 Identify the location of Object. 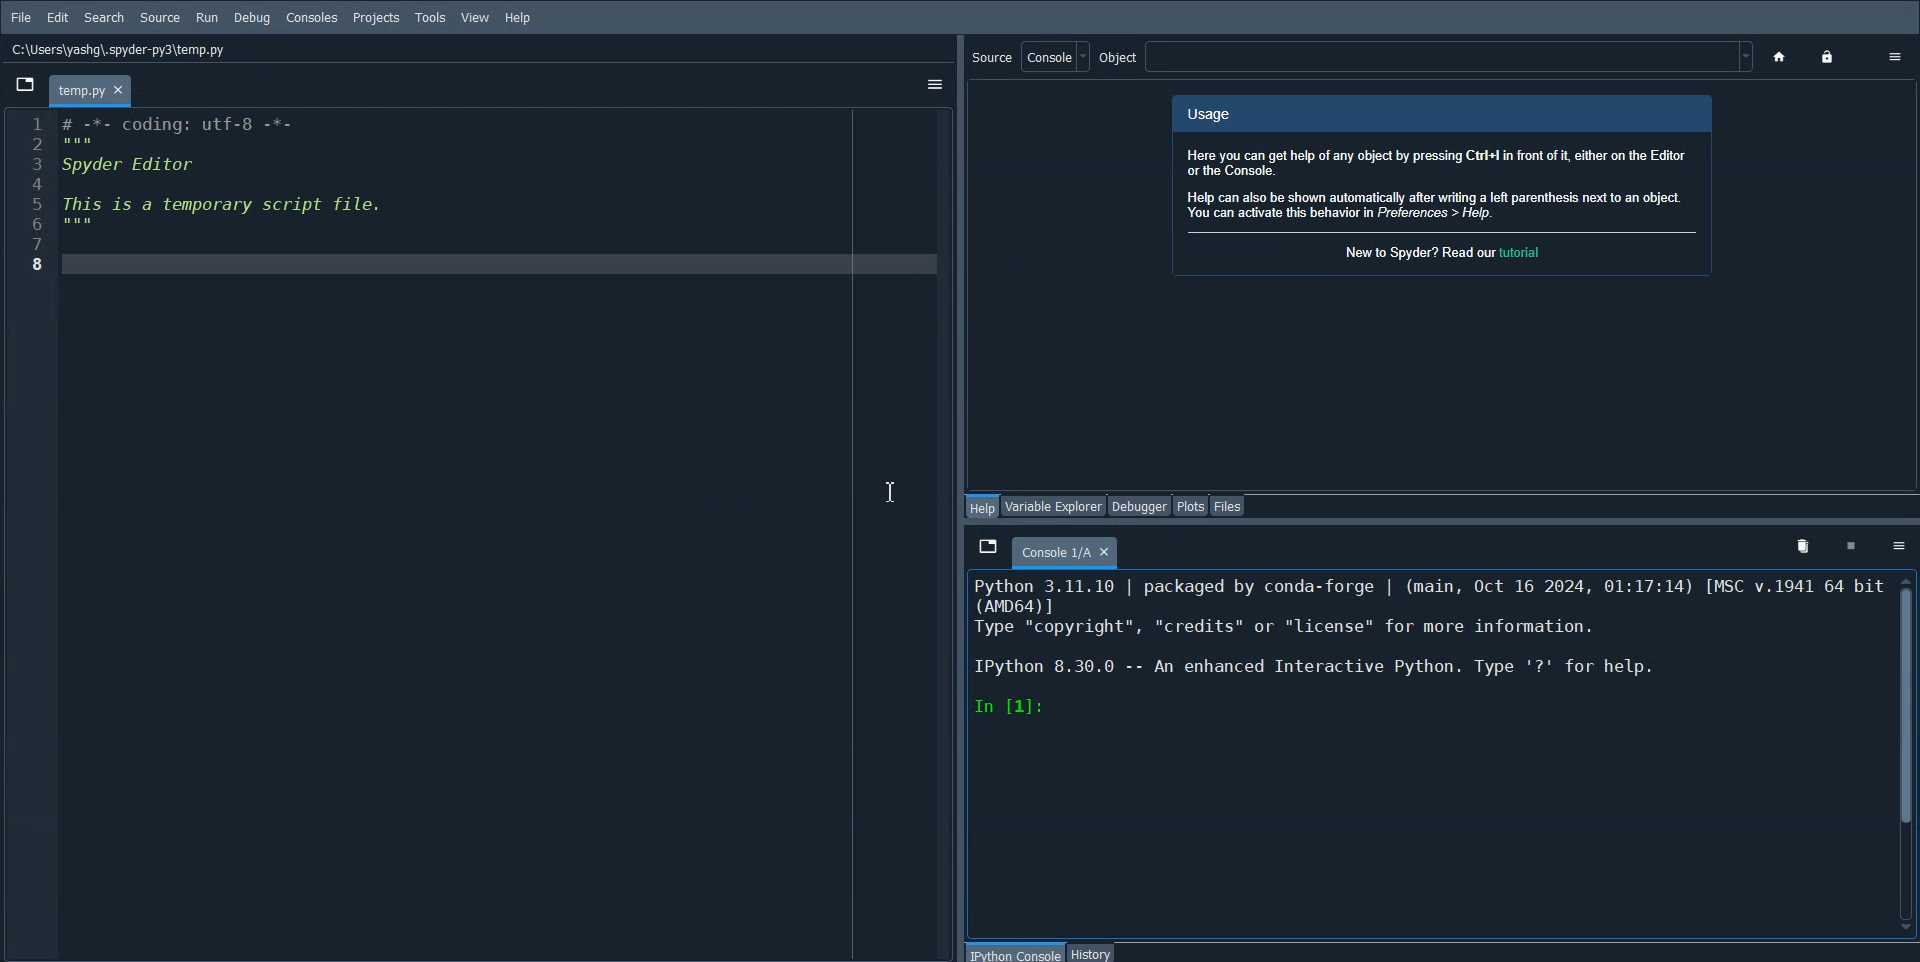
(1429, 57).